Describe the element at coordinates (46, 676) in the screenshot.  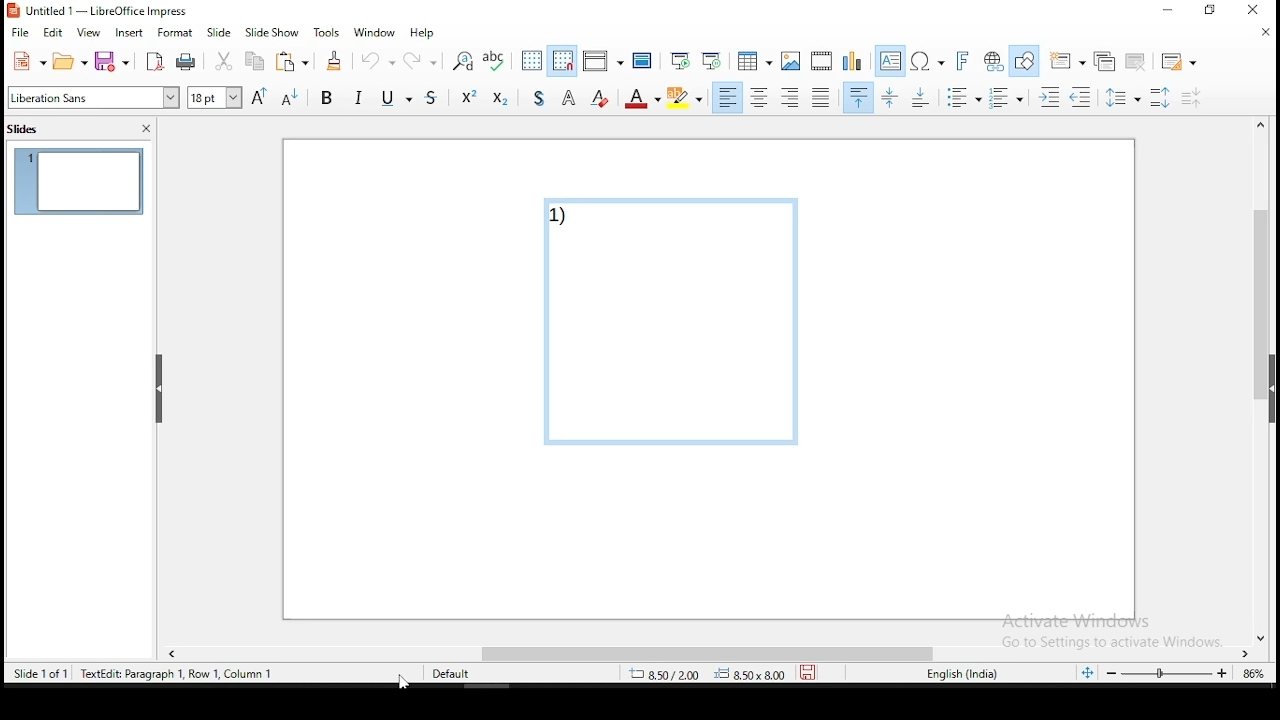
I see `slide 1 of 1` at that location.